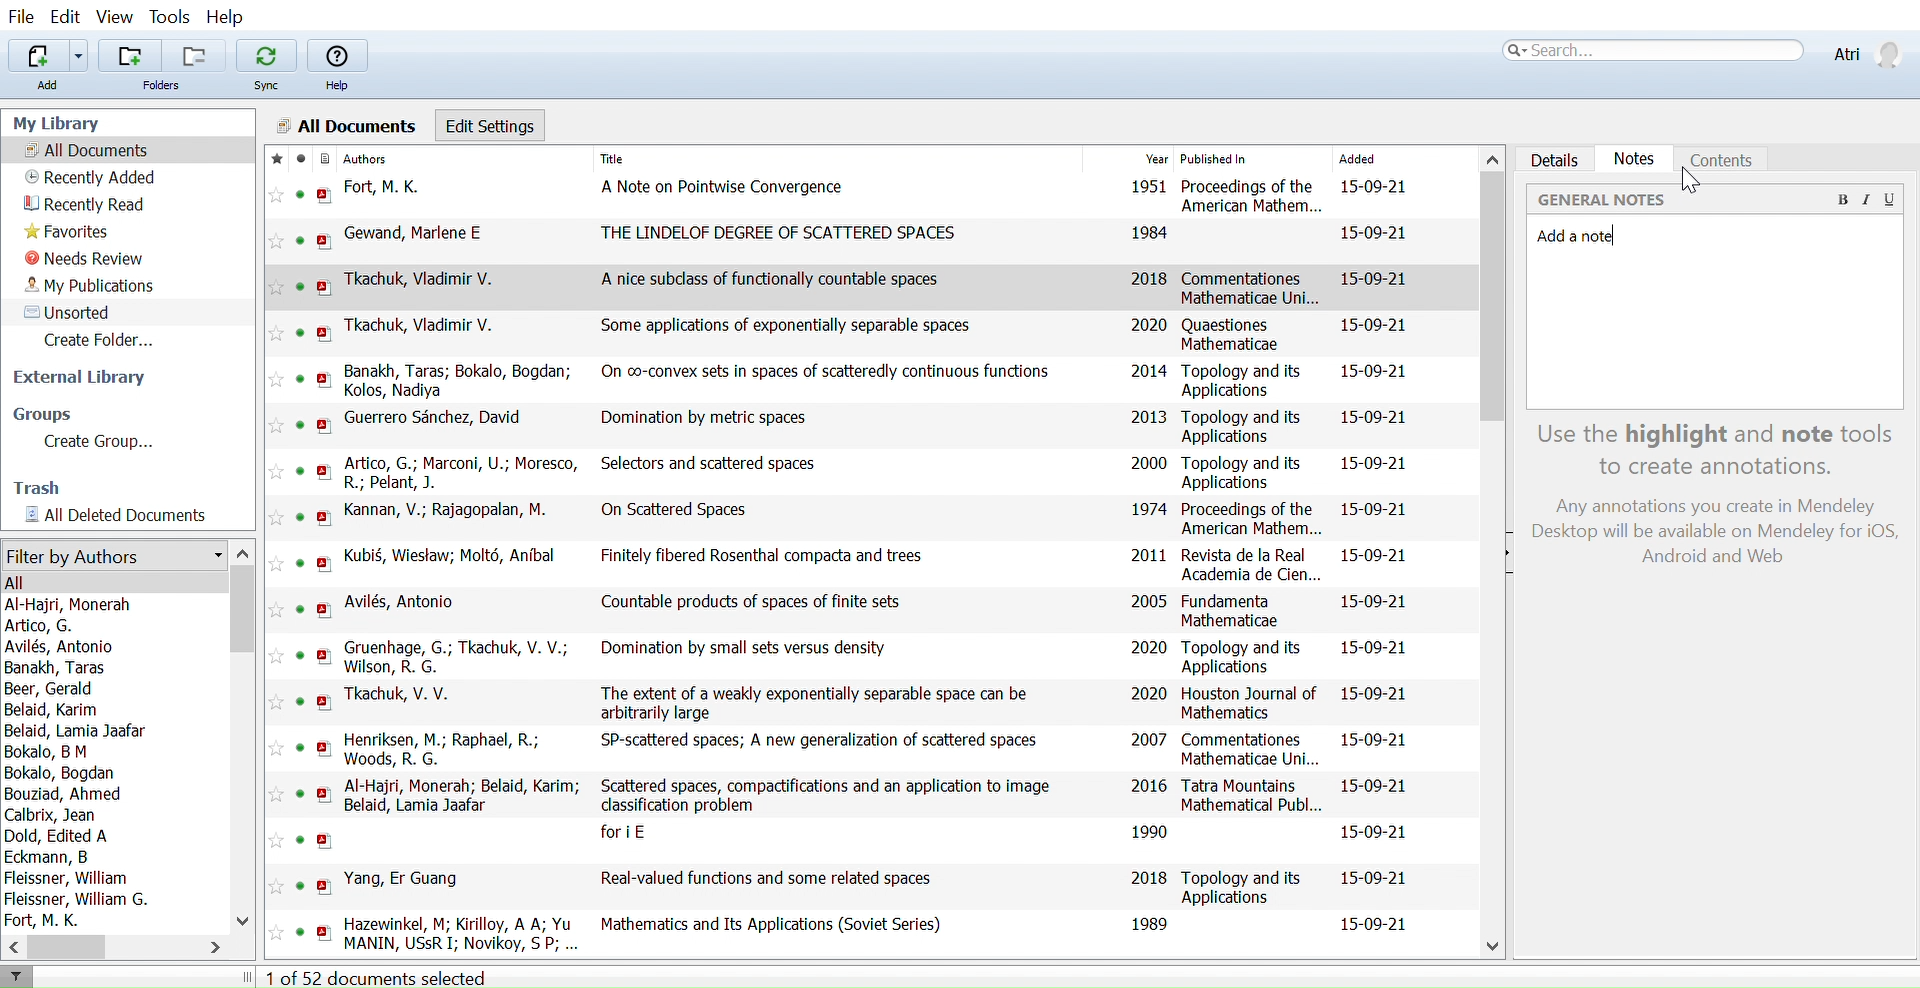 This screenshot has width=1920, height=988. What do you see at coordinates (45, 752) in the screenshot?
I see `Bokalo, B M` at bounding box center [45, 752].